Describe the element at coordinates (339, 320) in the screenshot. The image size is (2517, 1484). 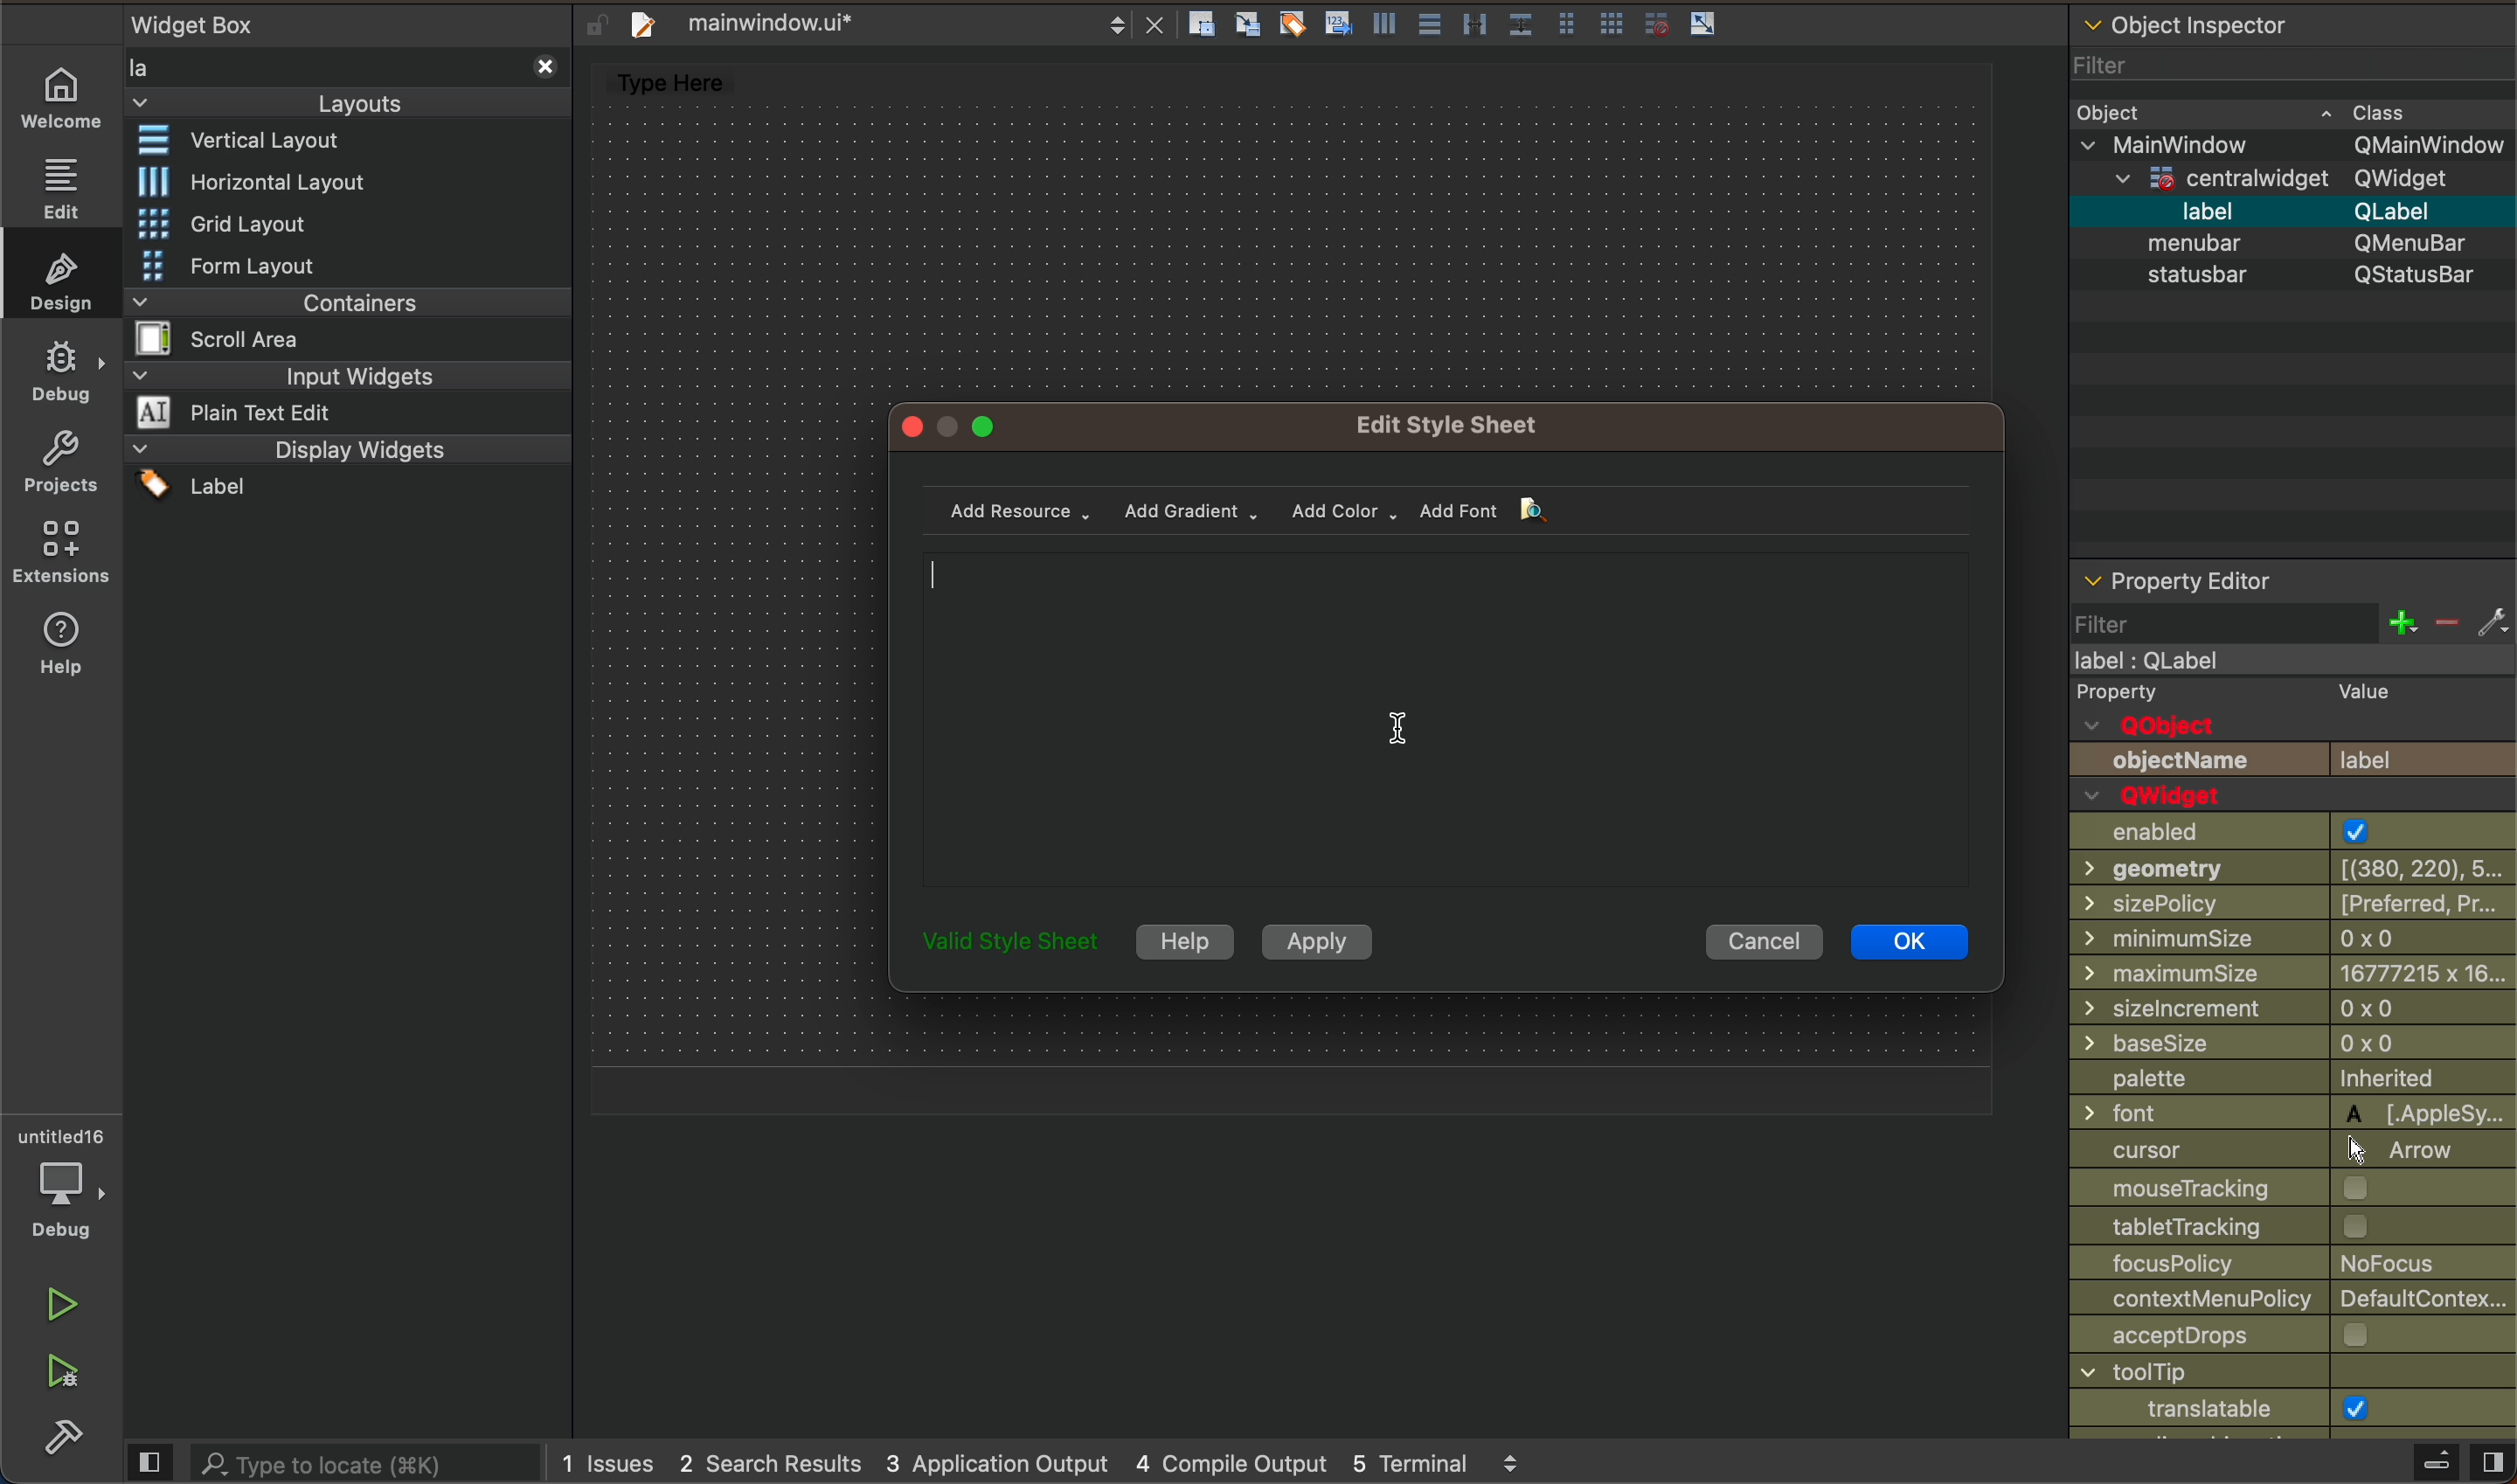
I see `containers` at that location.